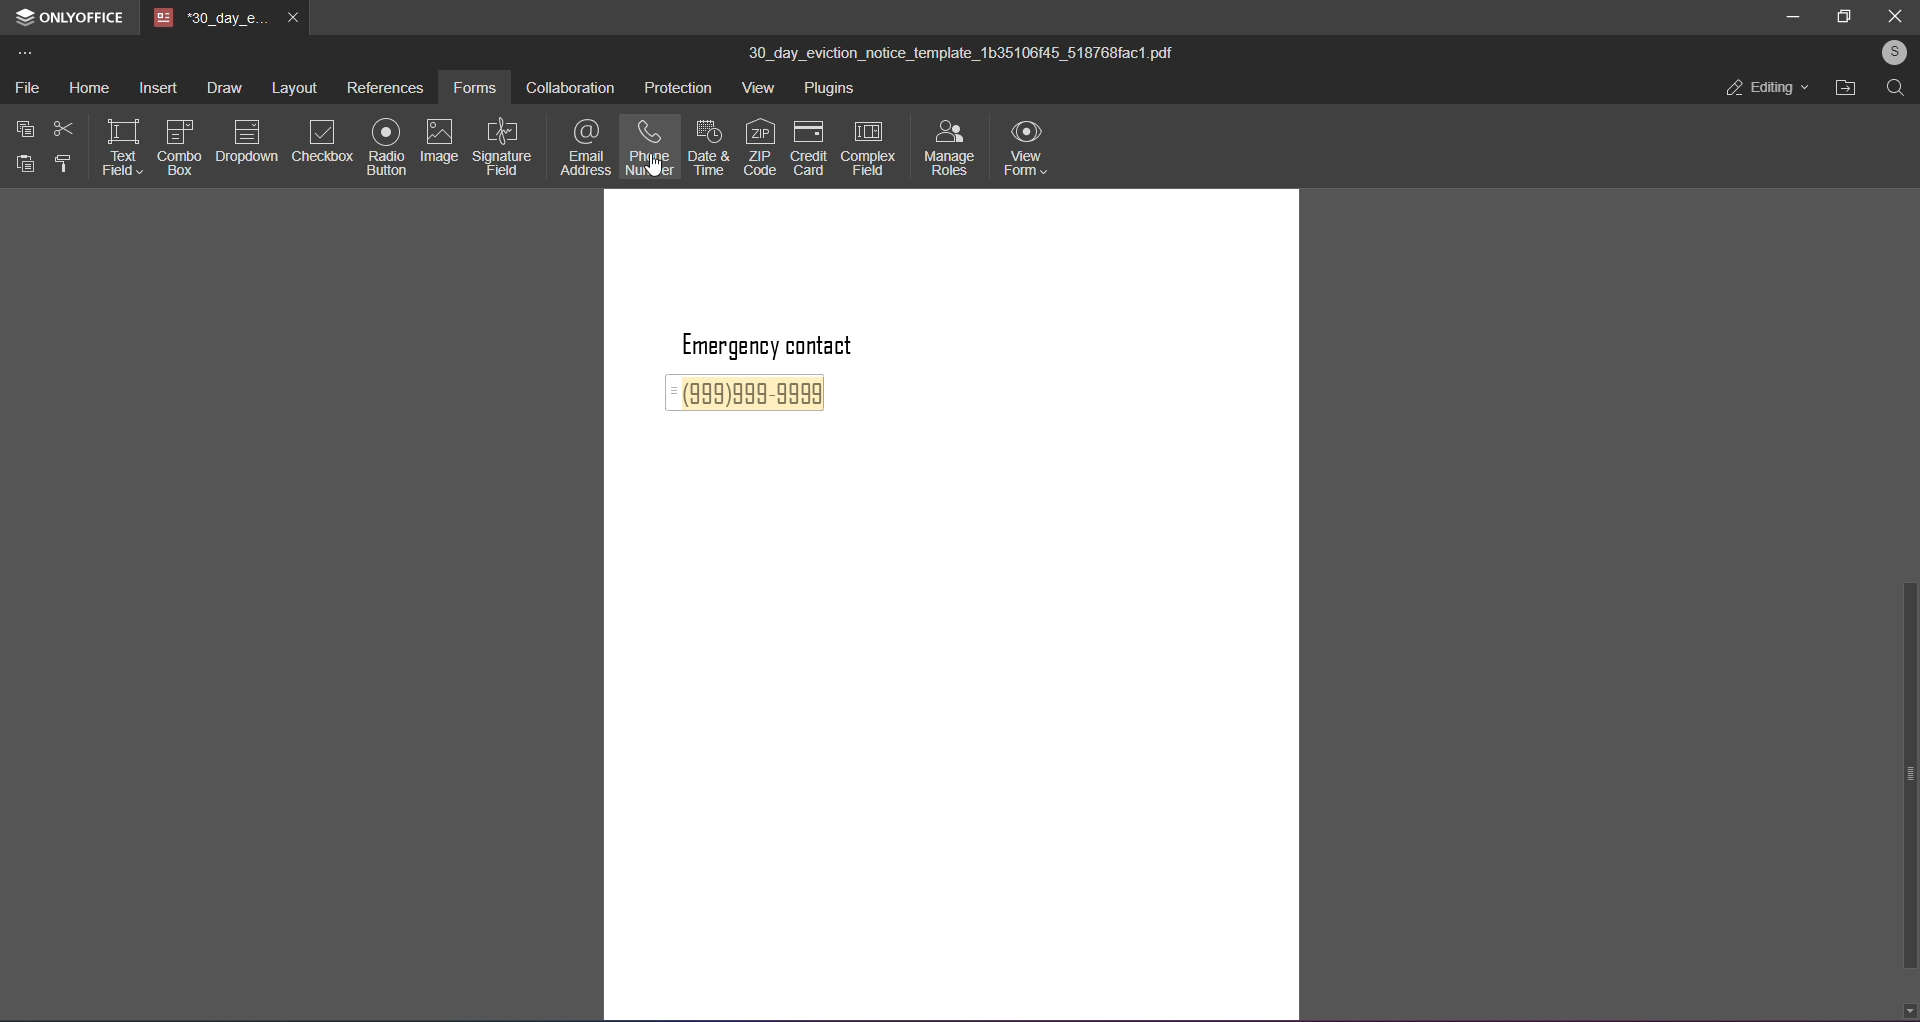  What do you see at coordinates (321, 142) in the screenshot?
I see `checkbox` at bounding box center [321, 142].